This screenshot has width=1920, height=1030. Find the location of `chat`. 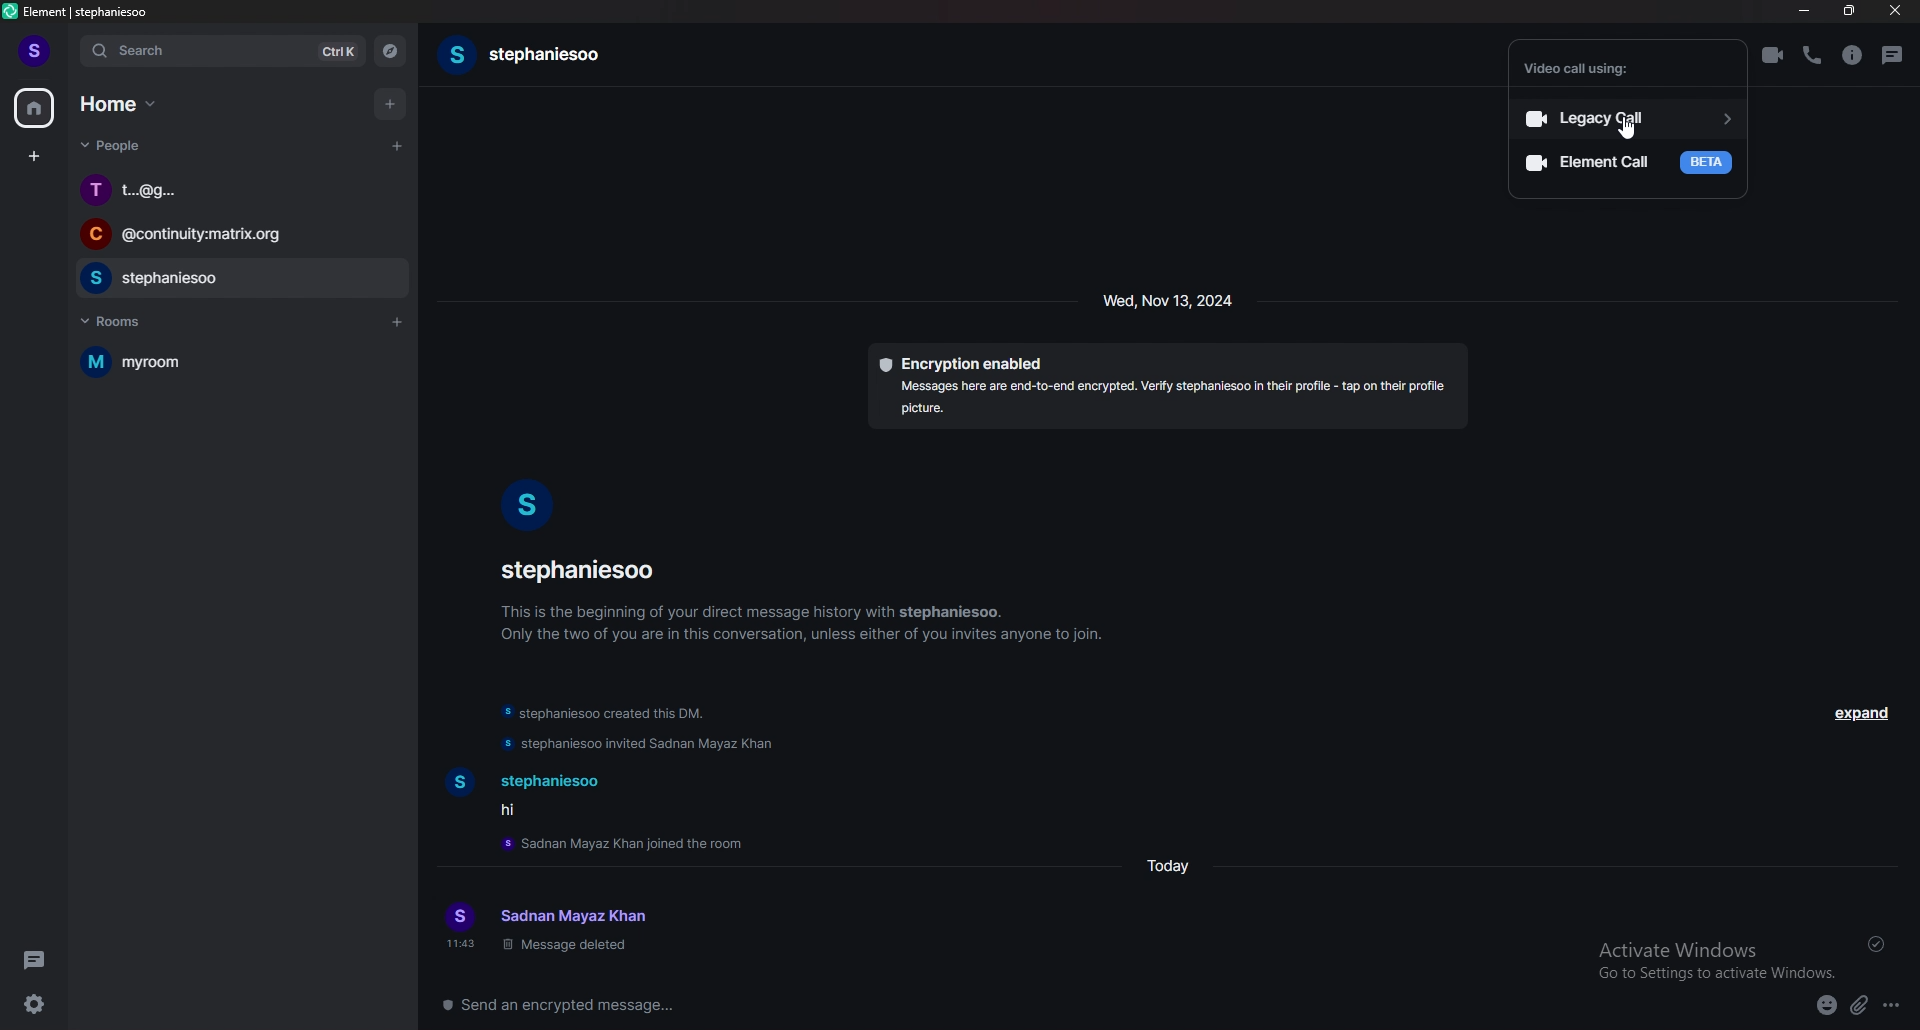

chat is located at coordinates (238, 236).